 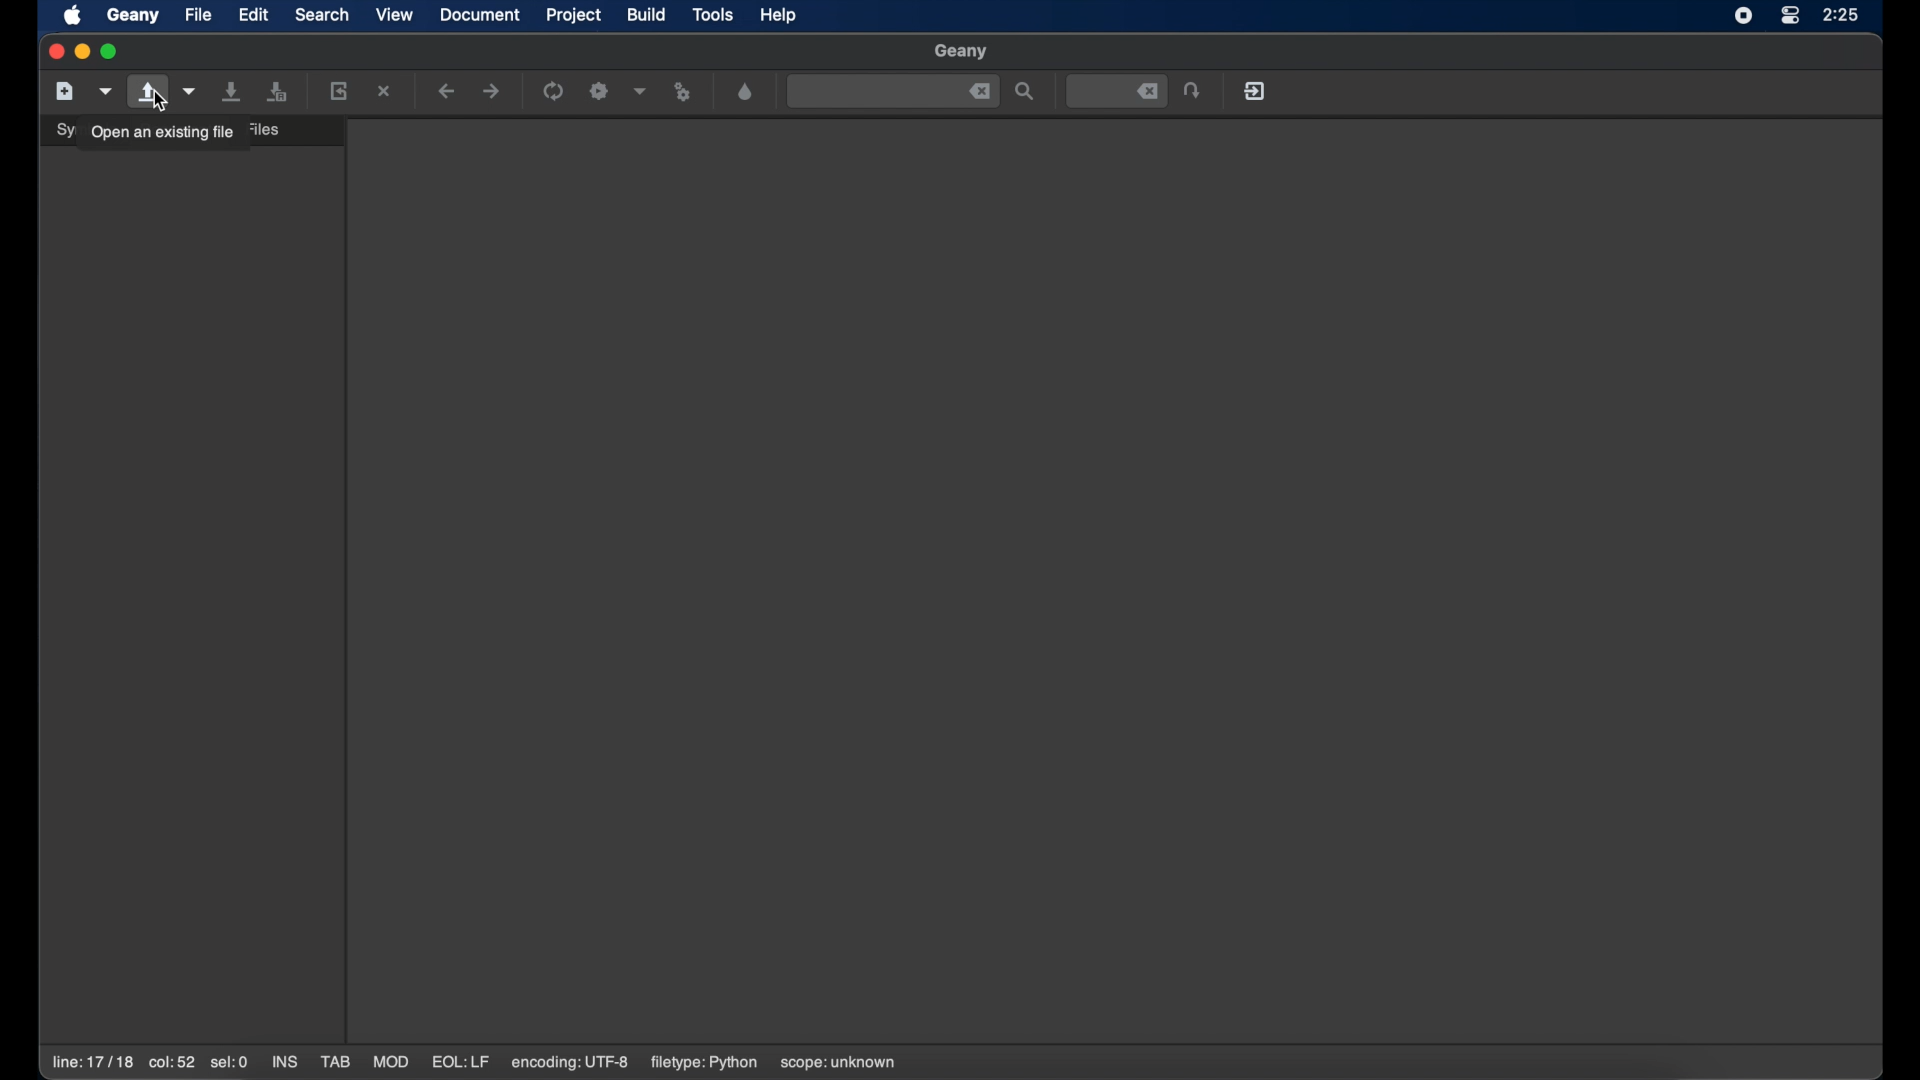 What do you see at coordinates (107, 91) in the screenshot?
I see `create file from template` at bounding box center [107, 91].